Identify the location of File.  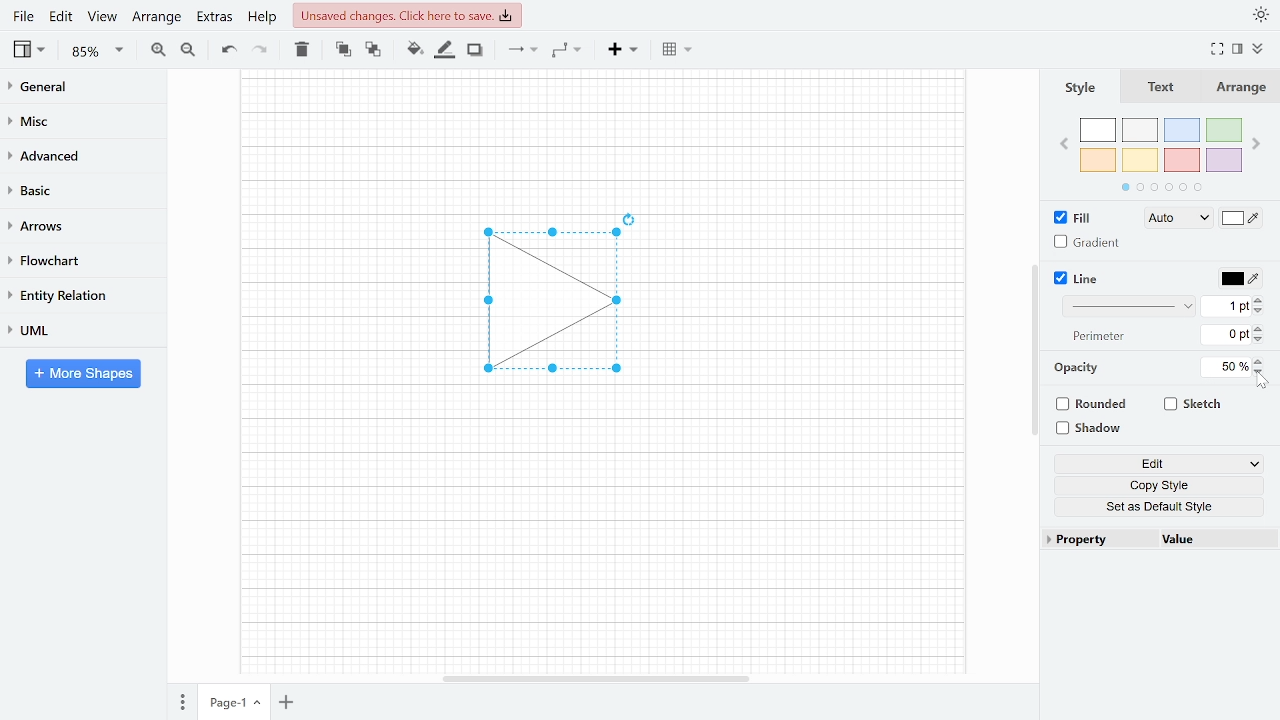
(23, 16).